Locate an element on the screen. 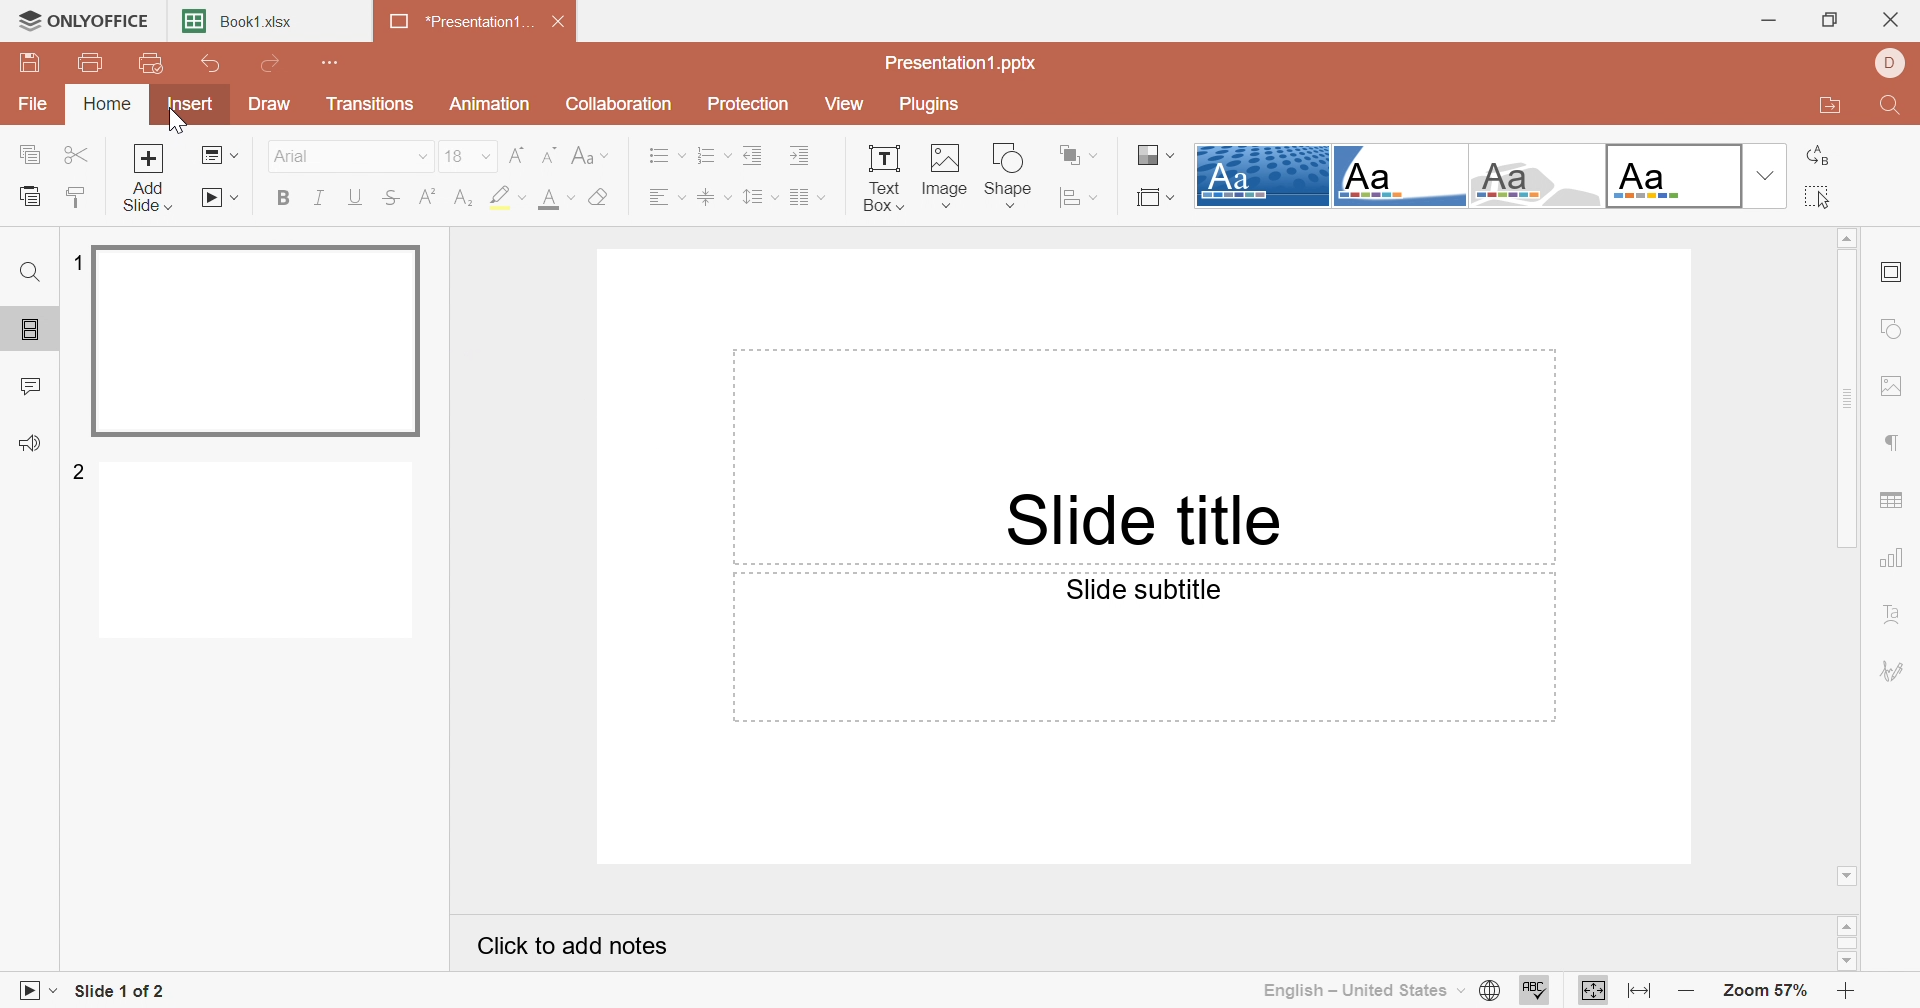 The width and height of the screenshot is (1920, 1008). Open file location is located at coordinates (1829, 108).